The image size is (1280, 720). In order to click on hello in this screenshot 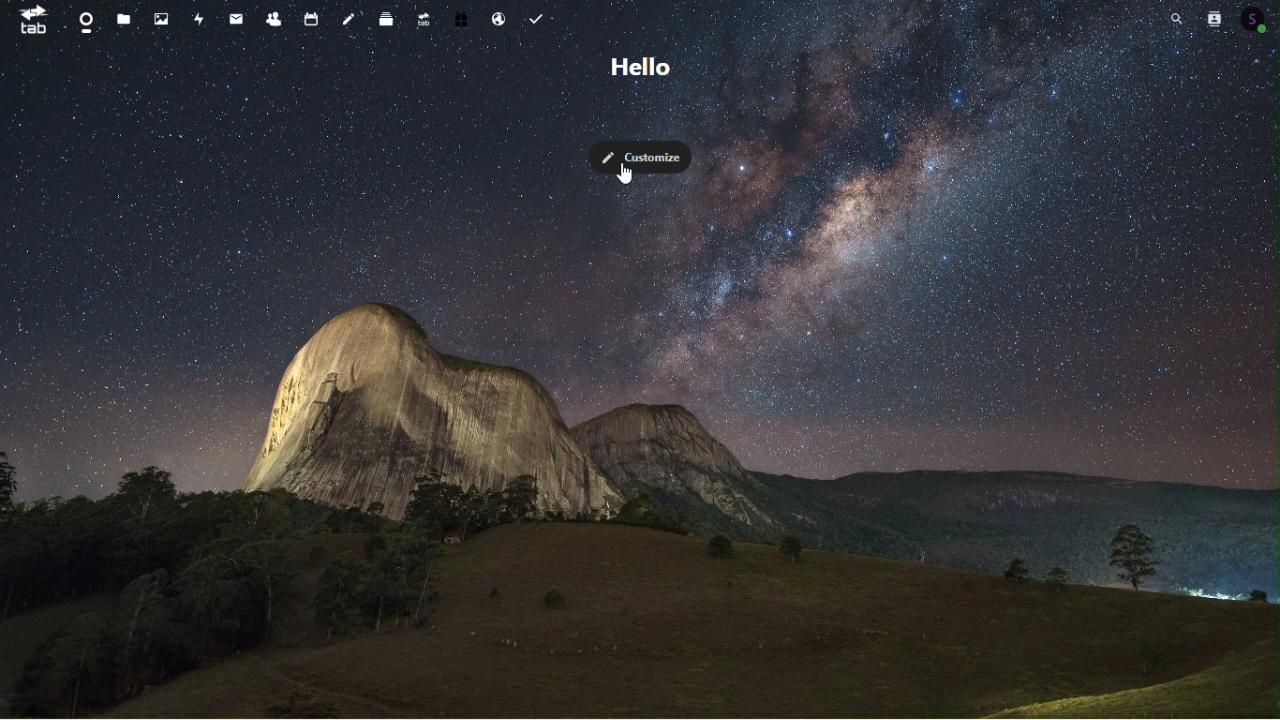, I will do `click(645, 67)`.